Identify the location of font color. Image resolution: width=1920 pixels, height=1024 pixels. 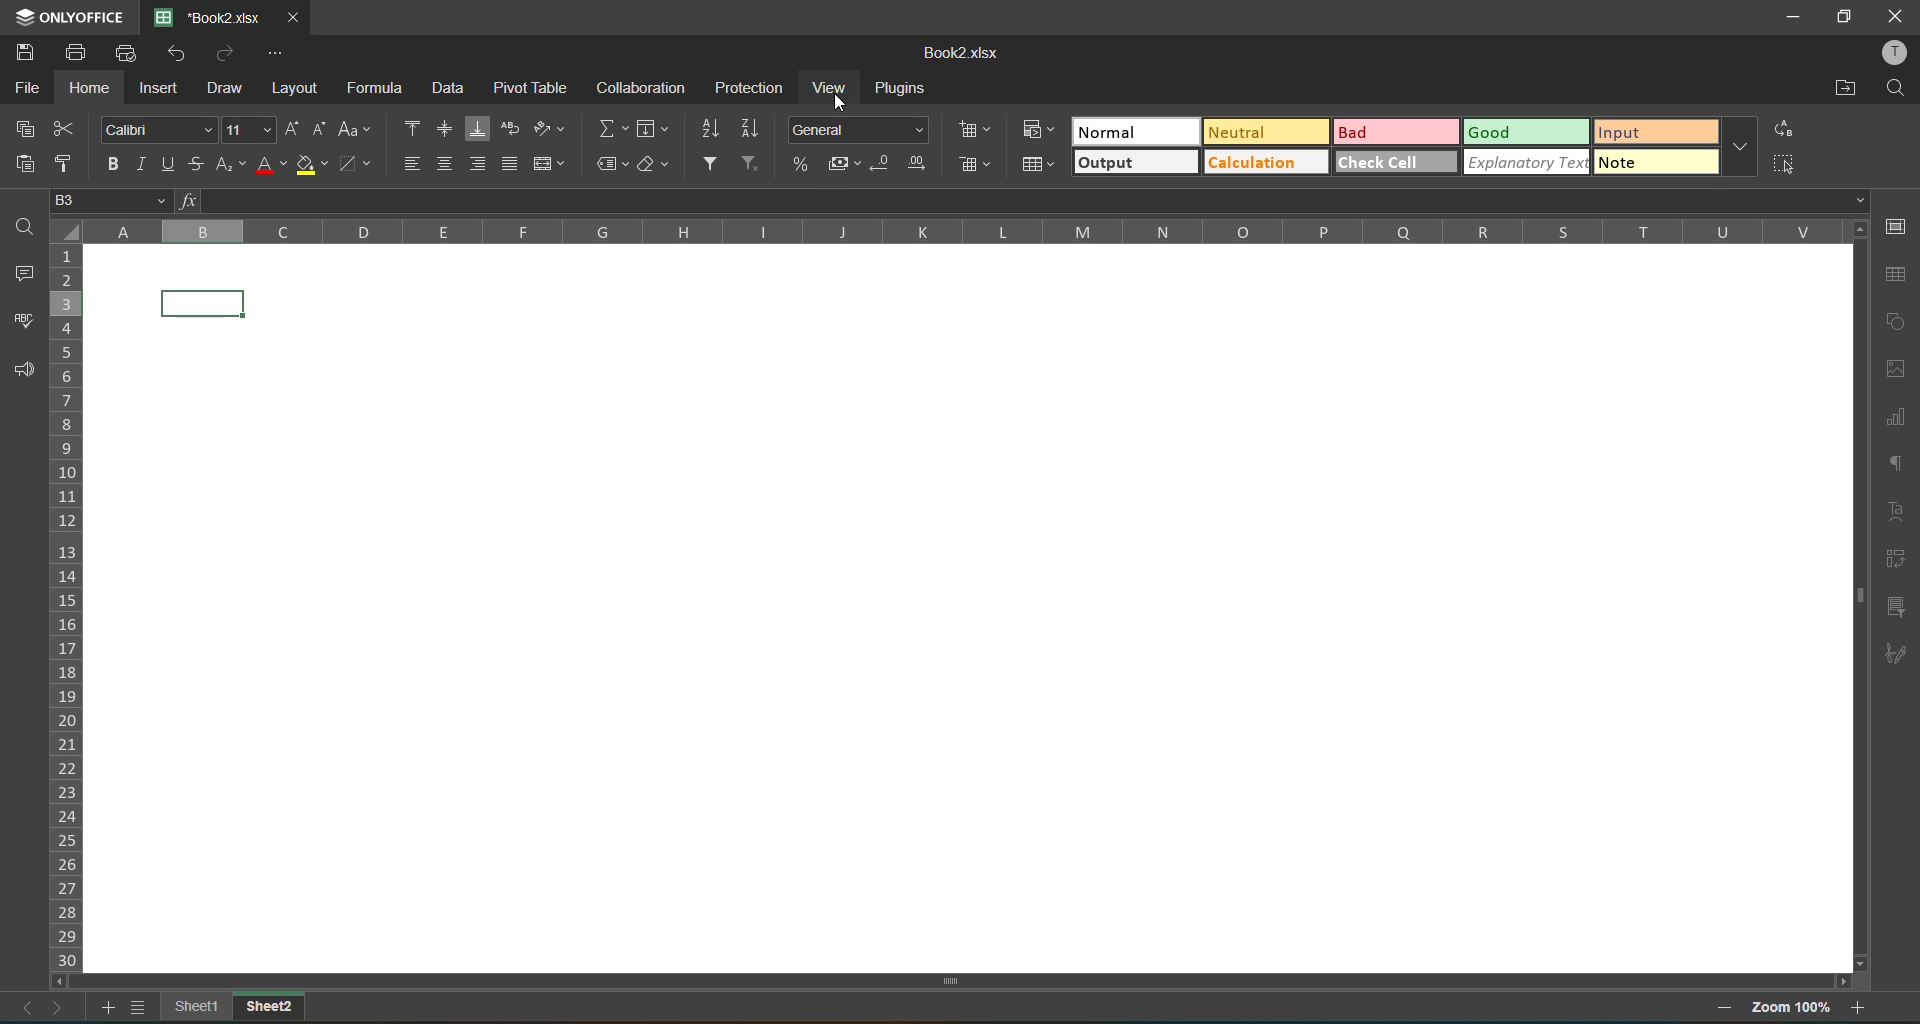
(269, 167).